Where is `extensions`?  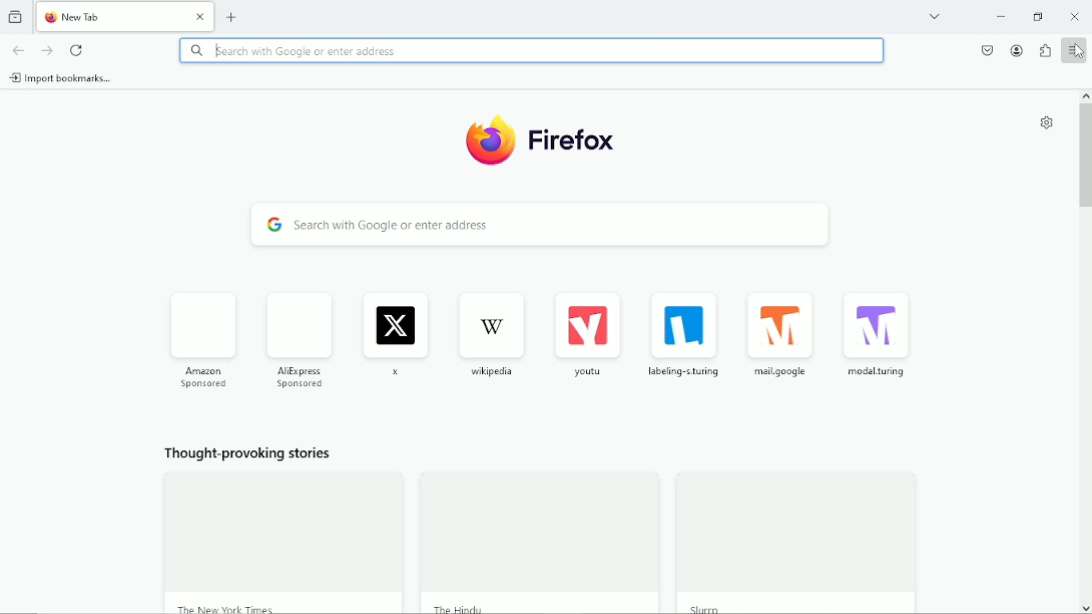
extensions is located at coordinates (1045, 50).